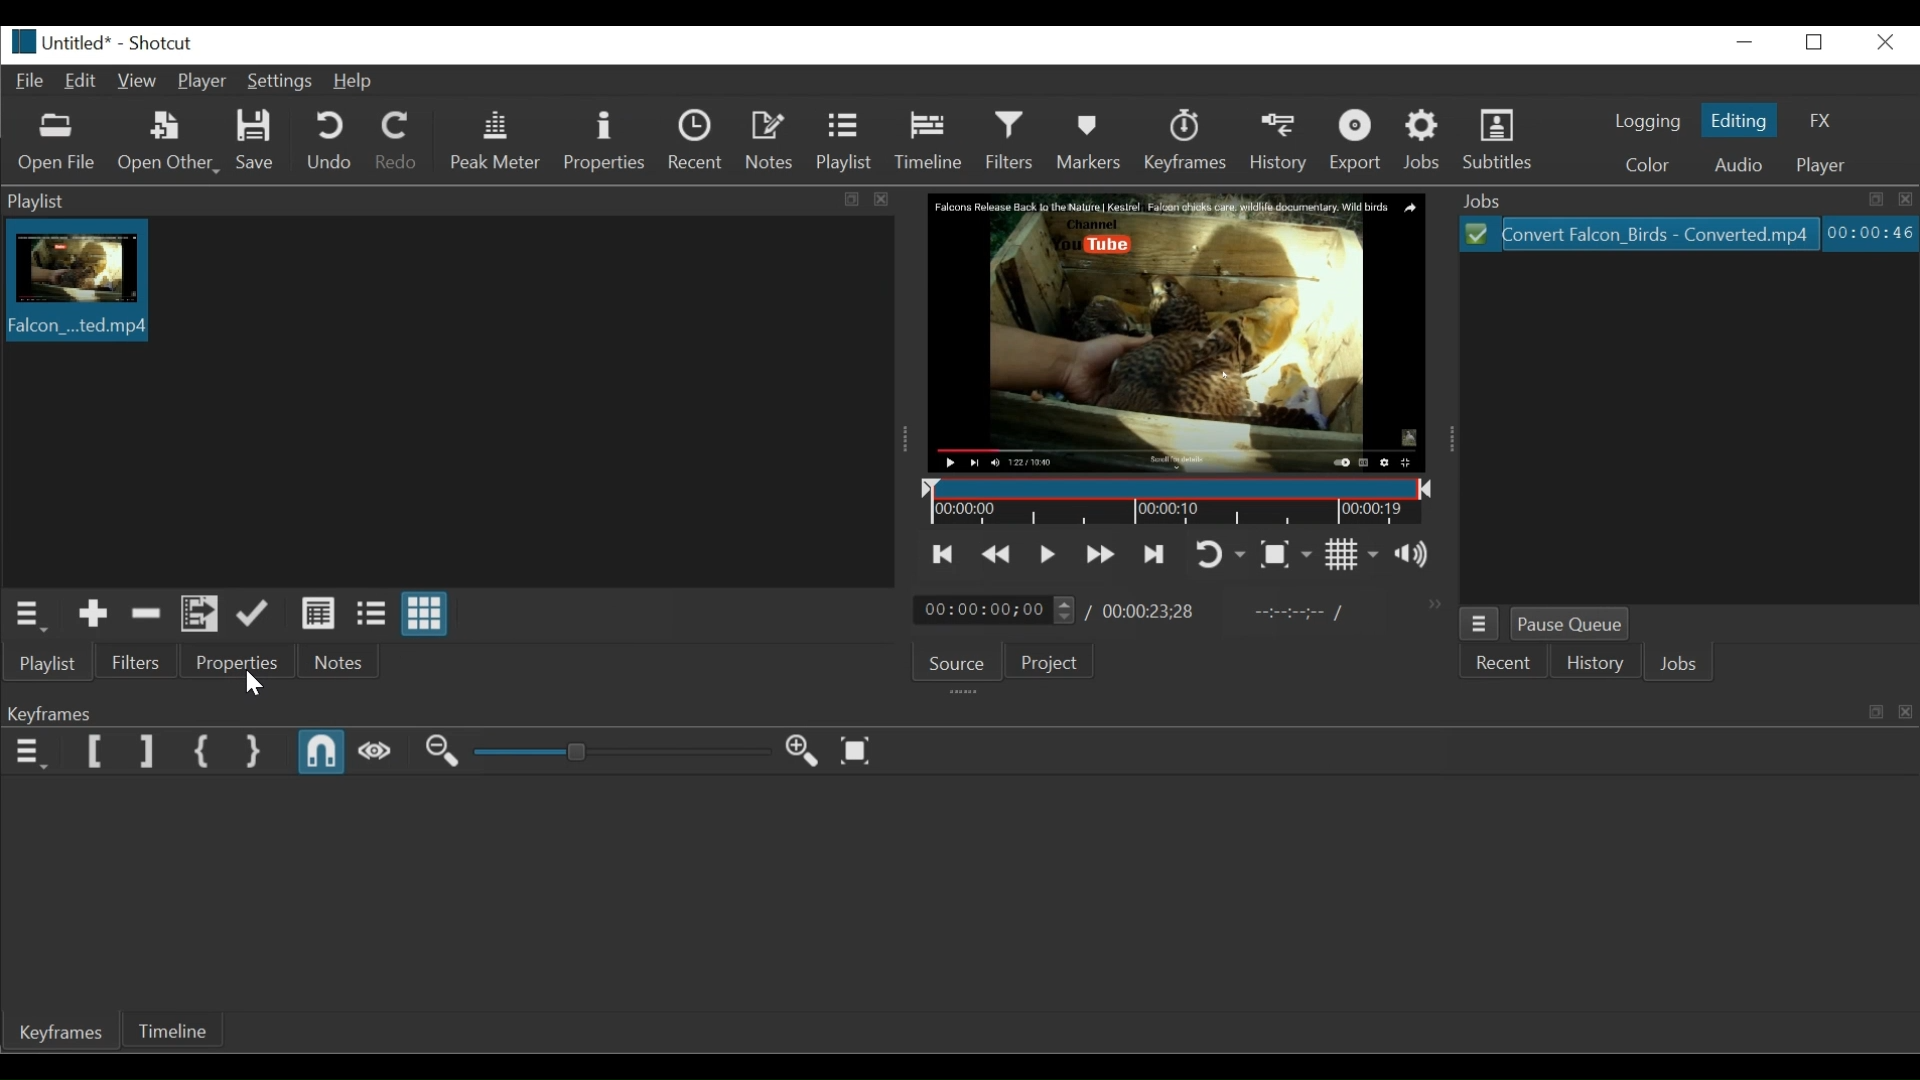  I want to click on Settings, so click(280, 81).